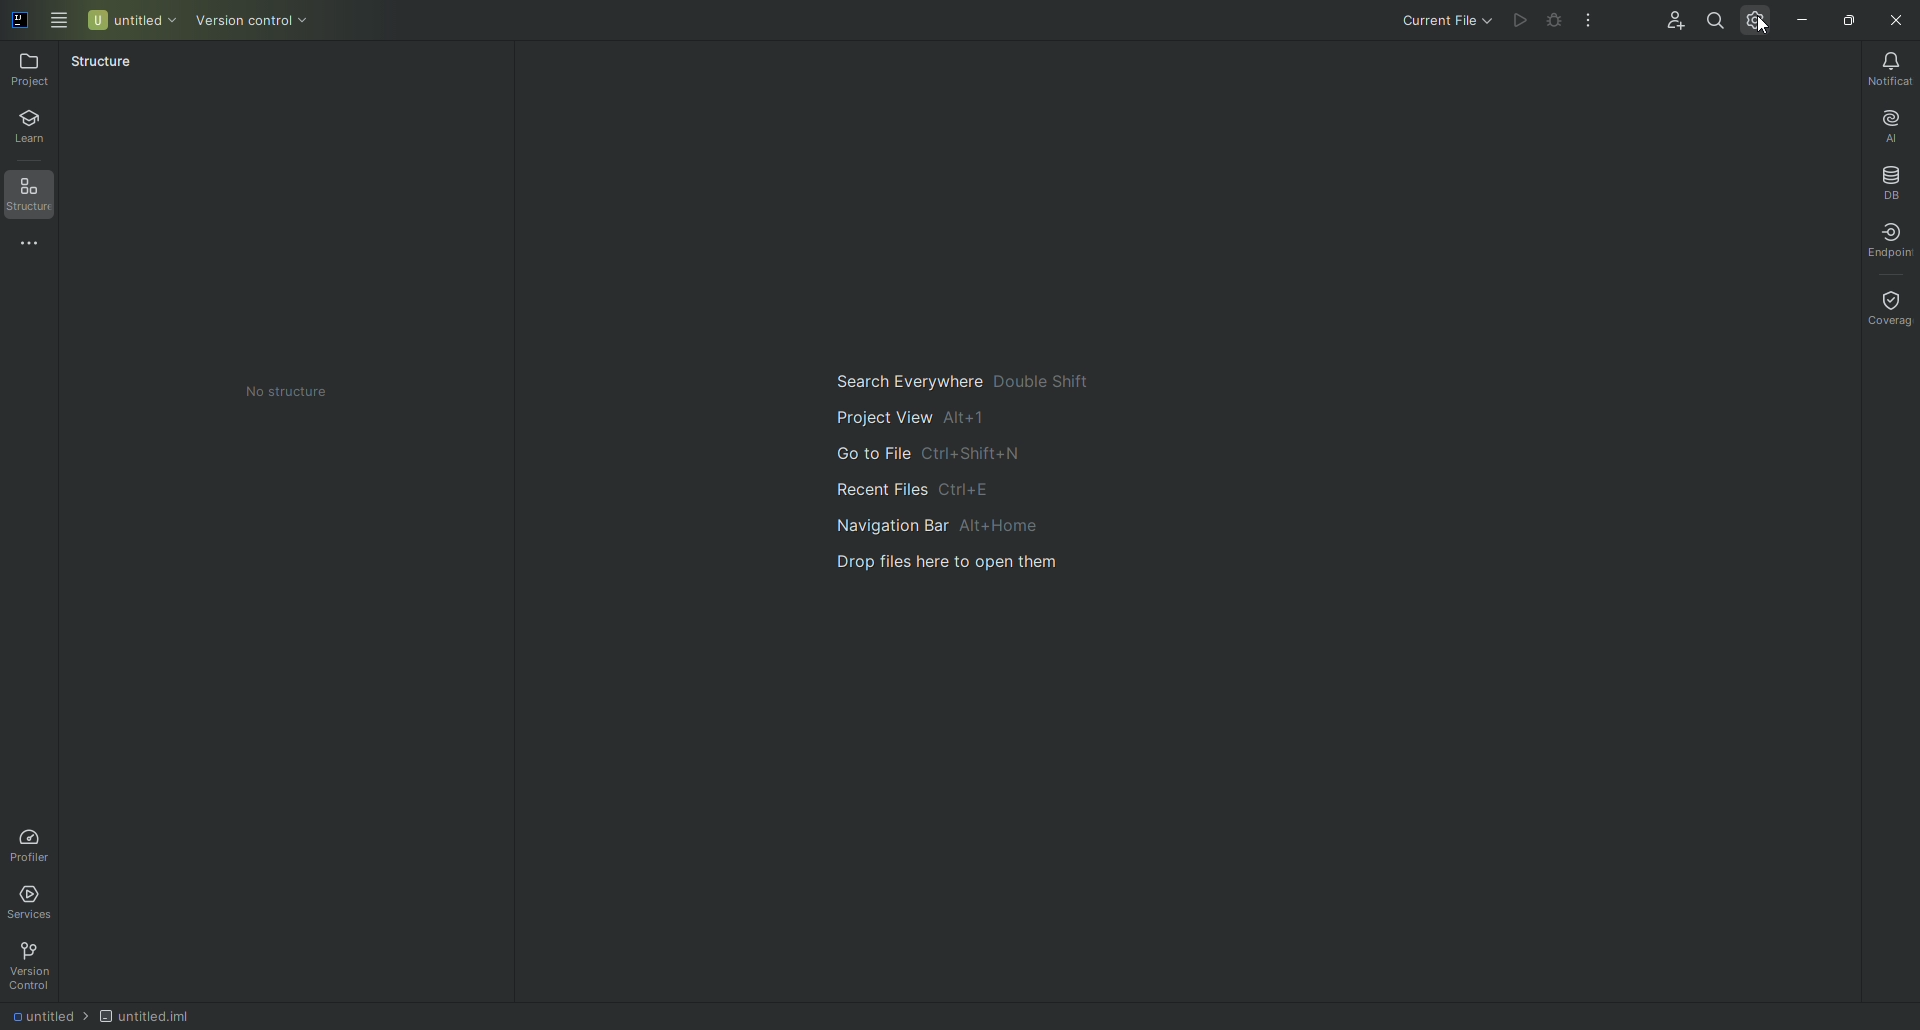 Image resolution: width=1920 pixels, height=1030 pixels. Describe the element at coordinates (42, 902) in the screenshot. I see `Services` at that location.